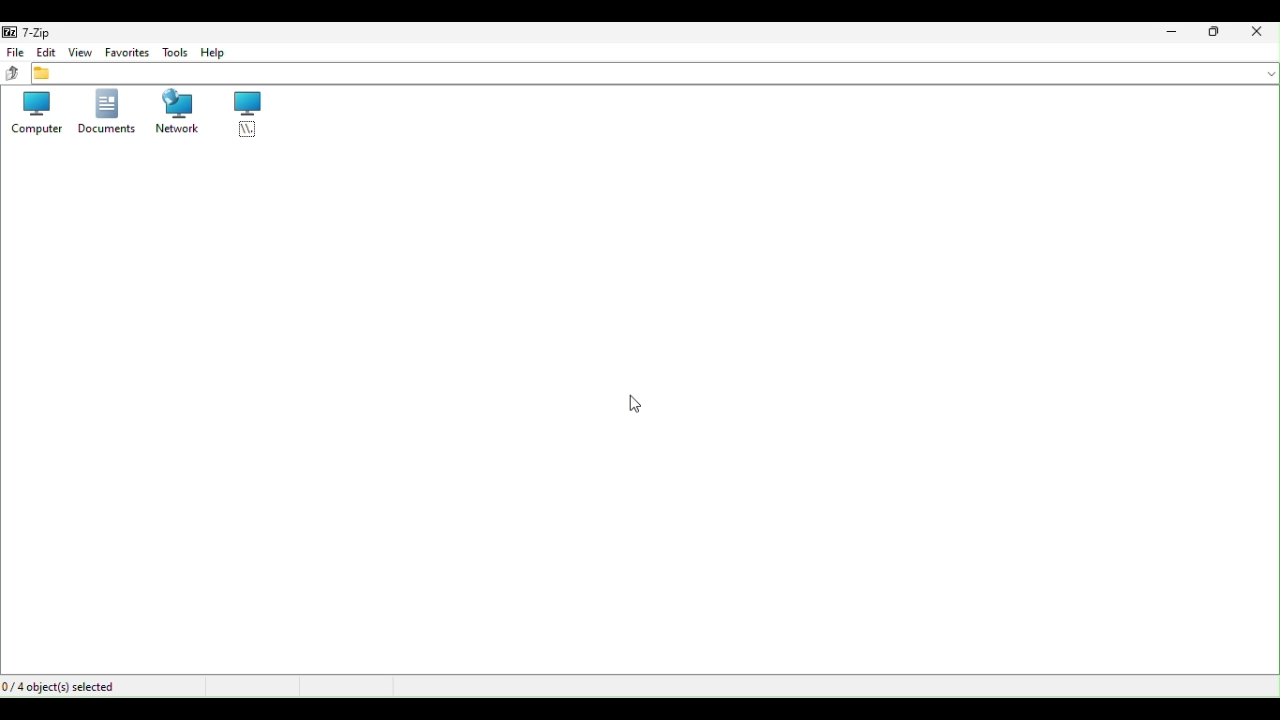 The height and width of the screenshot is (720, 1280). I want to click on Mouse, so click(635, 406).